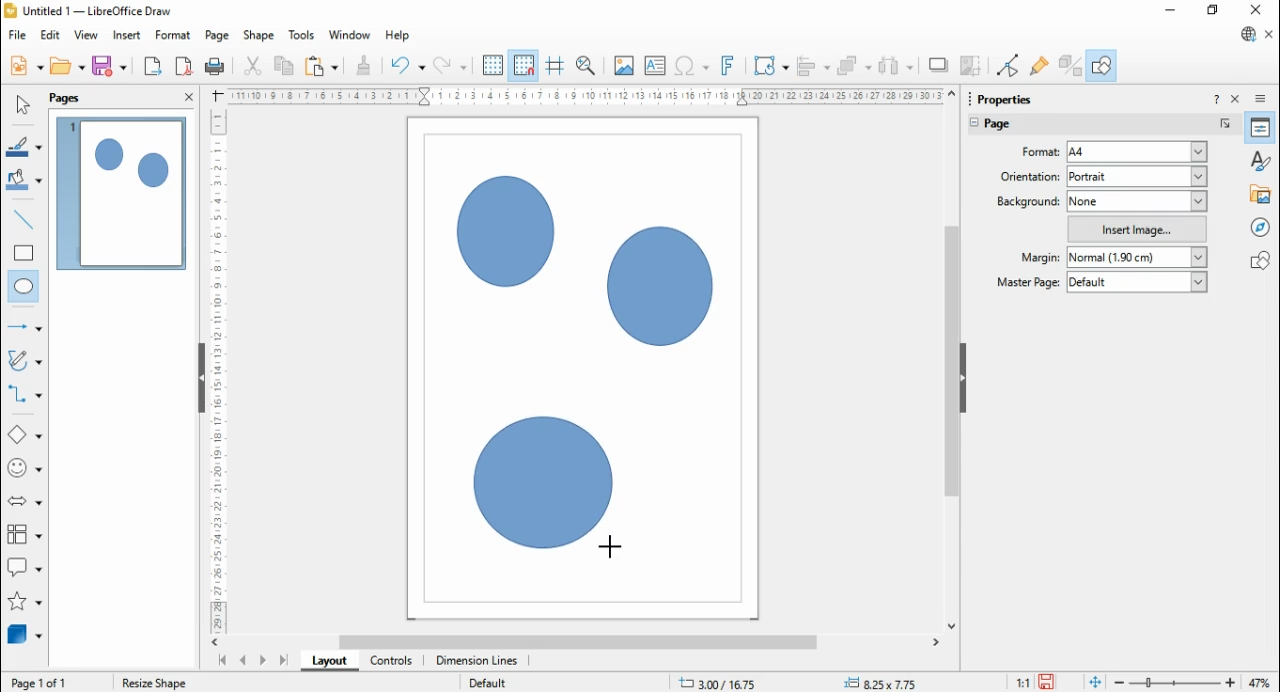  What do you see at coordinates (221, 661) in the screenshot?
I see `first page` at bounding box center [221, 661].